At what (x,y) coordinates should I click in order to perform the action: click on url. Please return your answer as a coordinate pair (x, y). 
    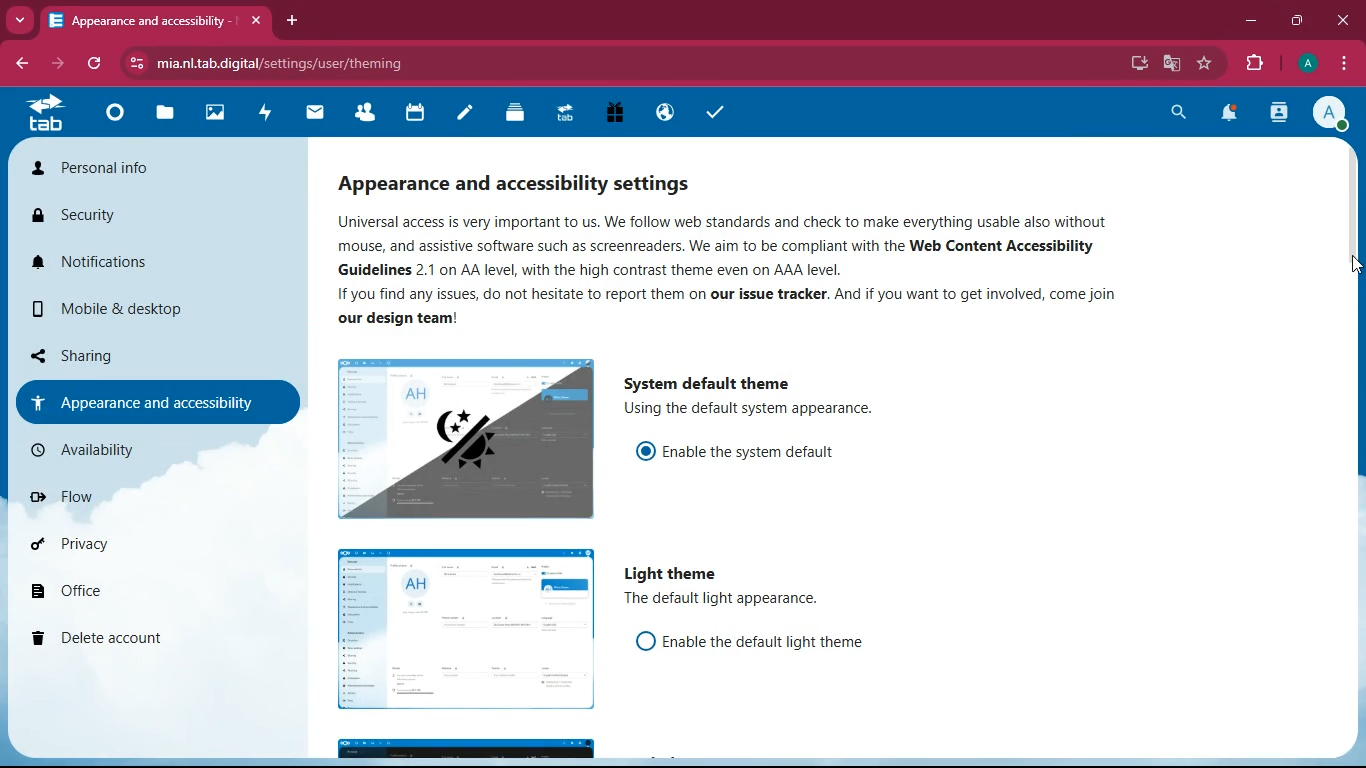
    Looking at the image, I should click on (291, 64).